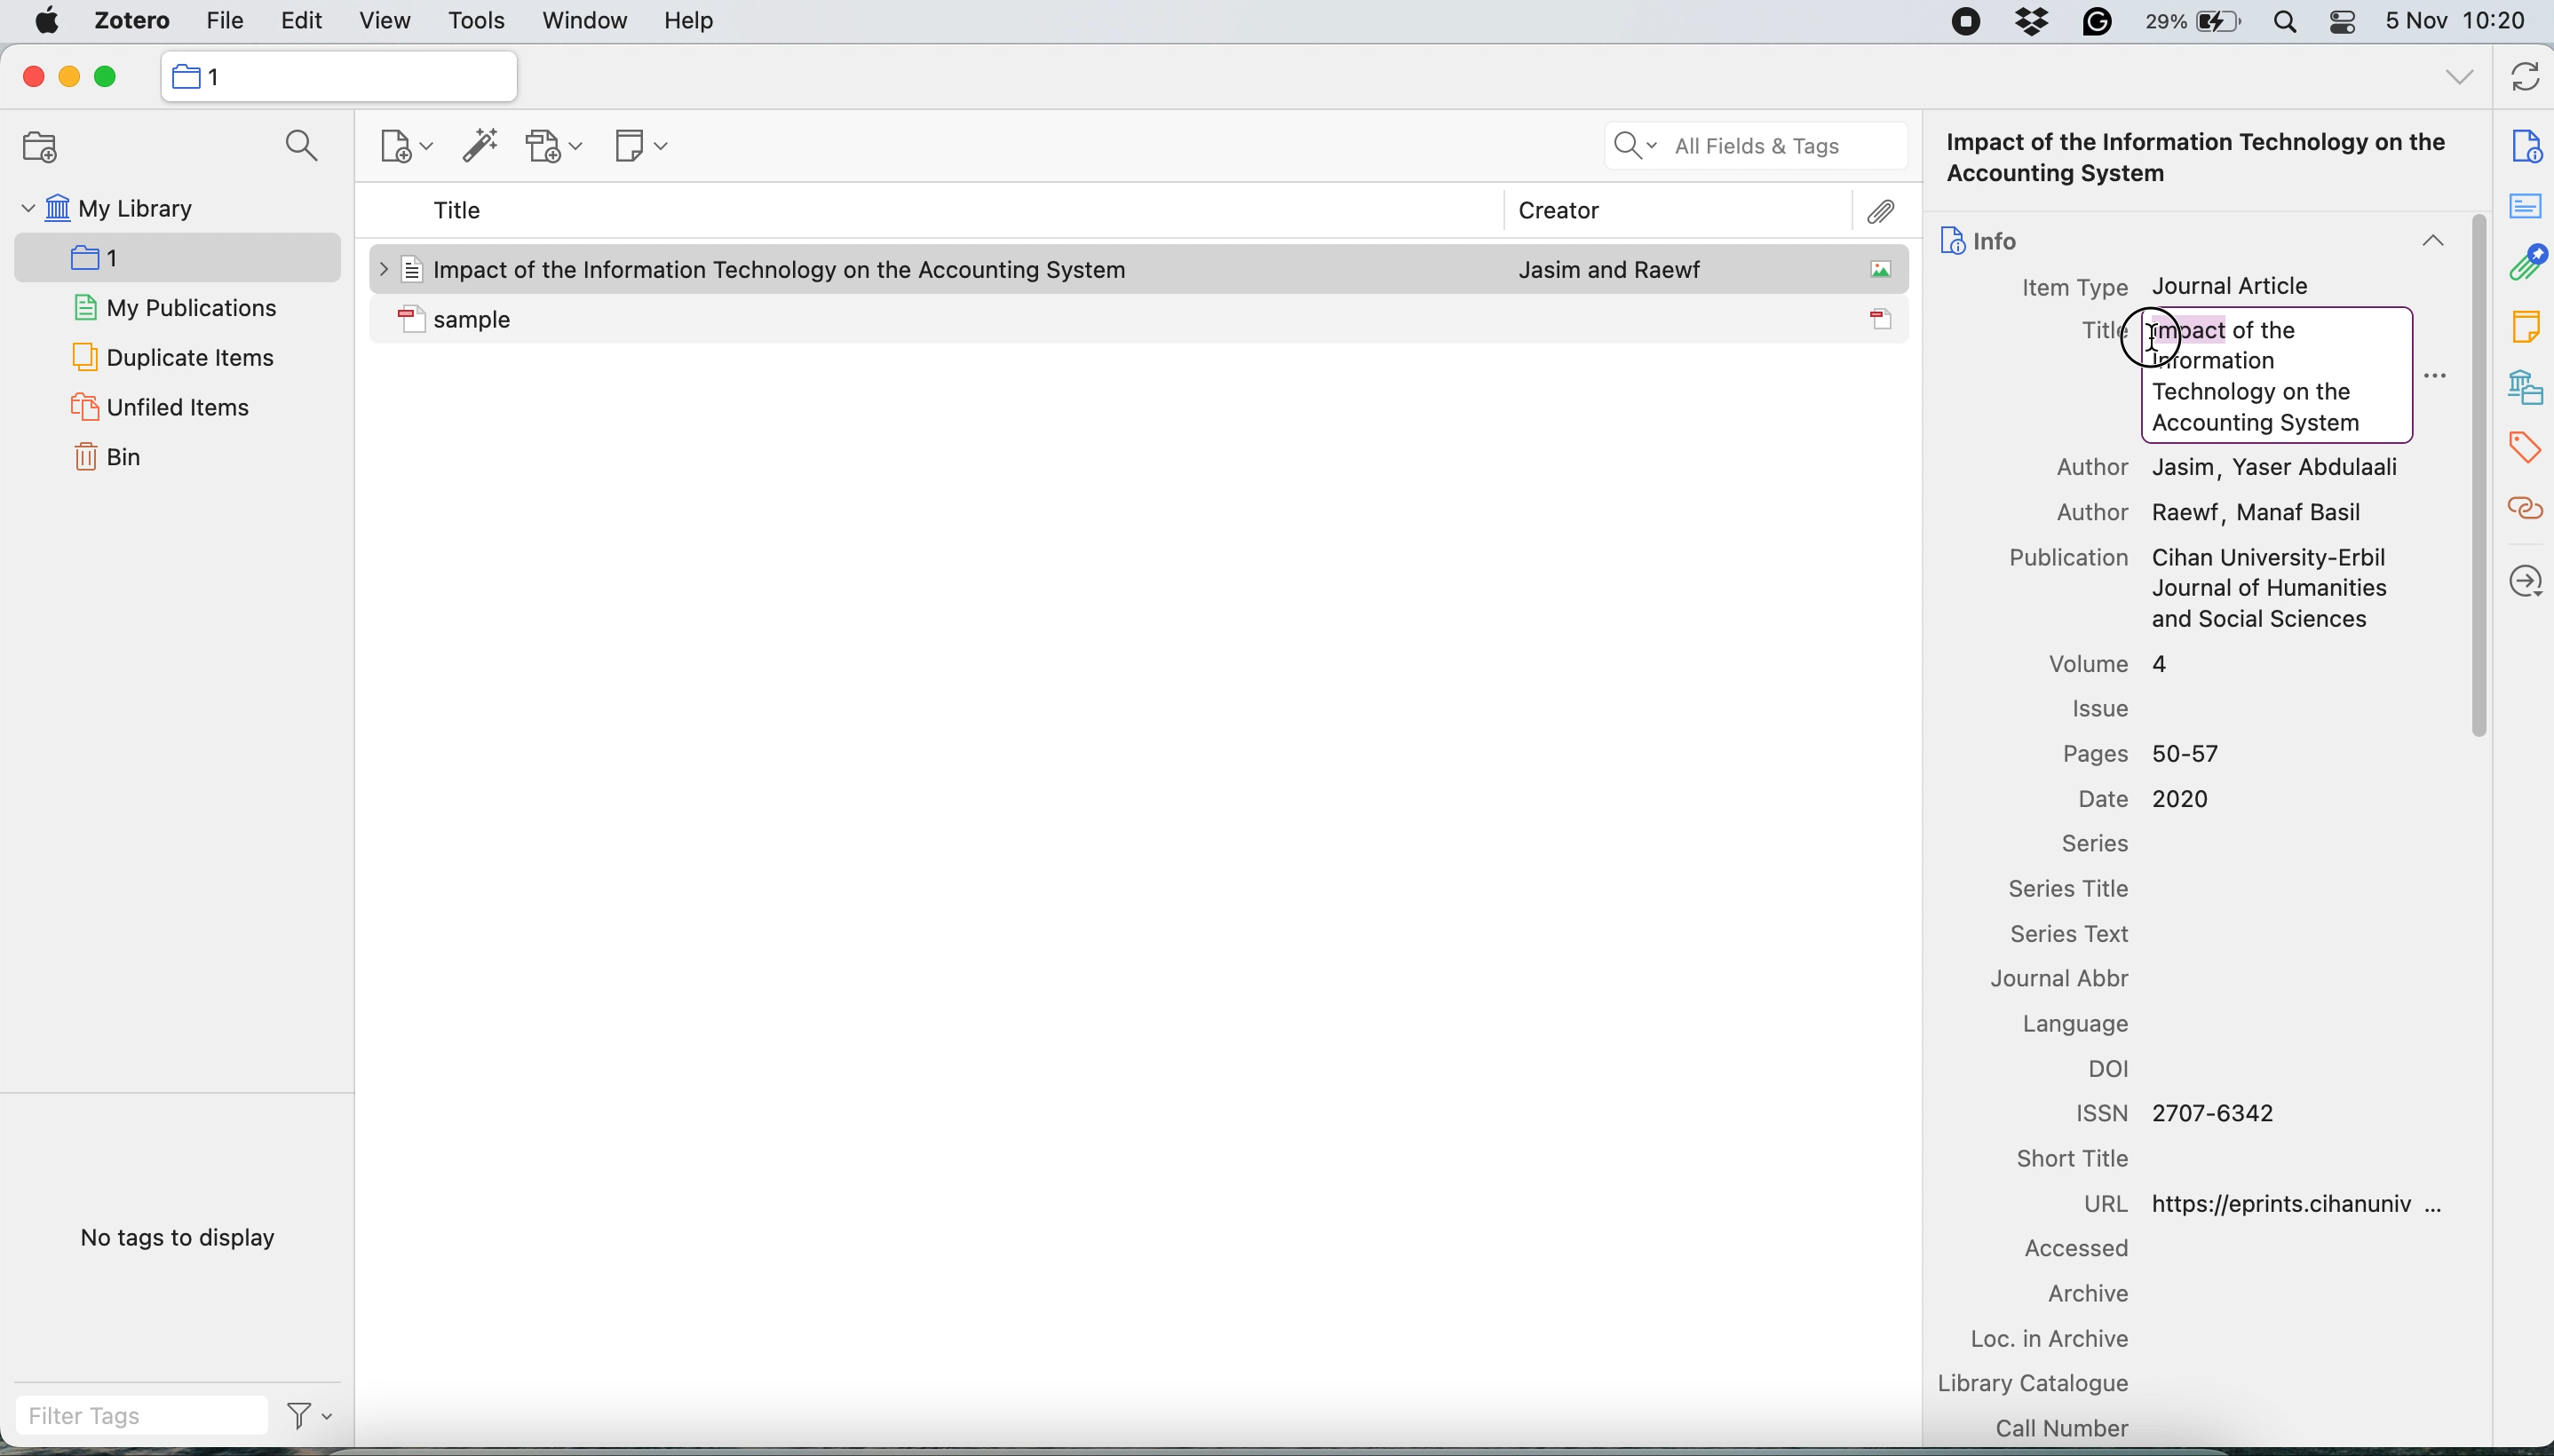  What do you see at coordinates (305, 146) in the screenshot?
I see `search` at bounding box center [305, 146].